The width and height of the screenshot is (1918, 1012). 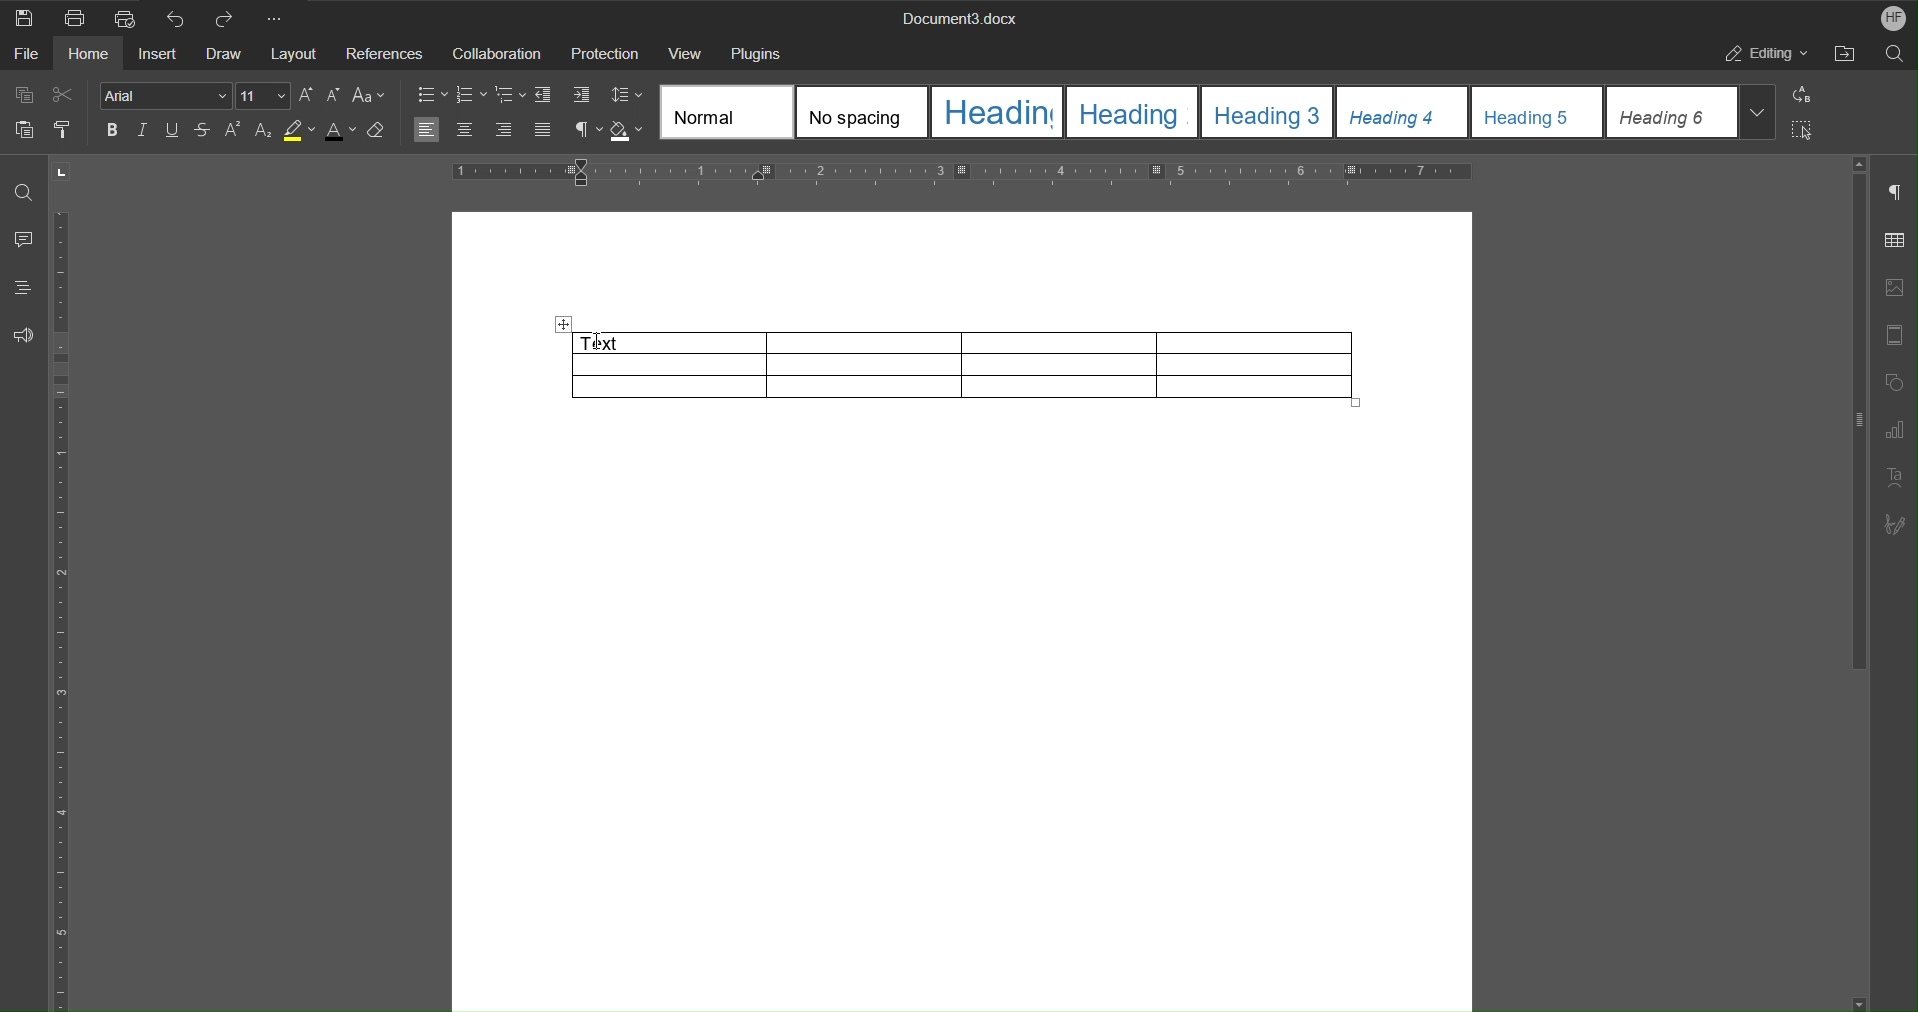 I want to click on Erase Style, so click(x=380, y=130).